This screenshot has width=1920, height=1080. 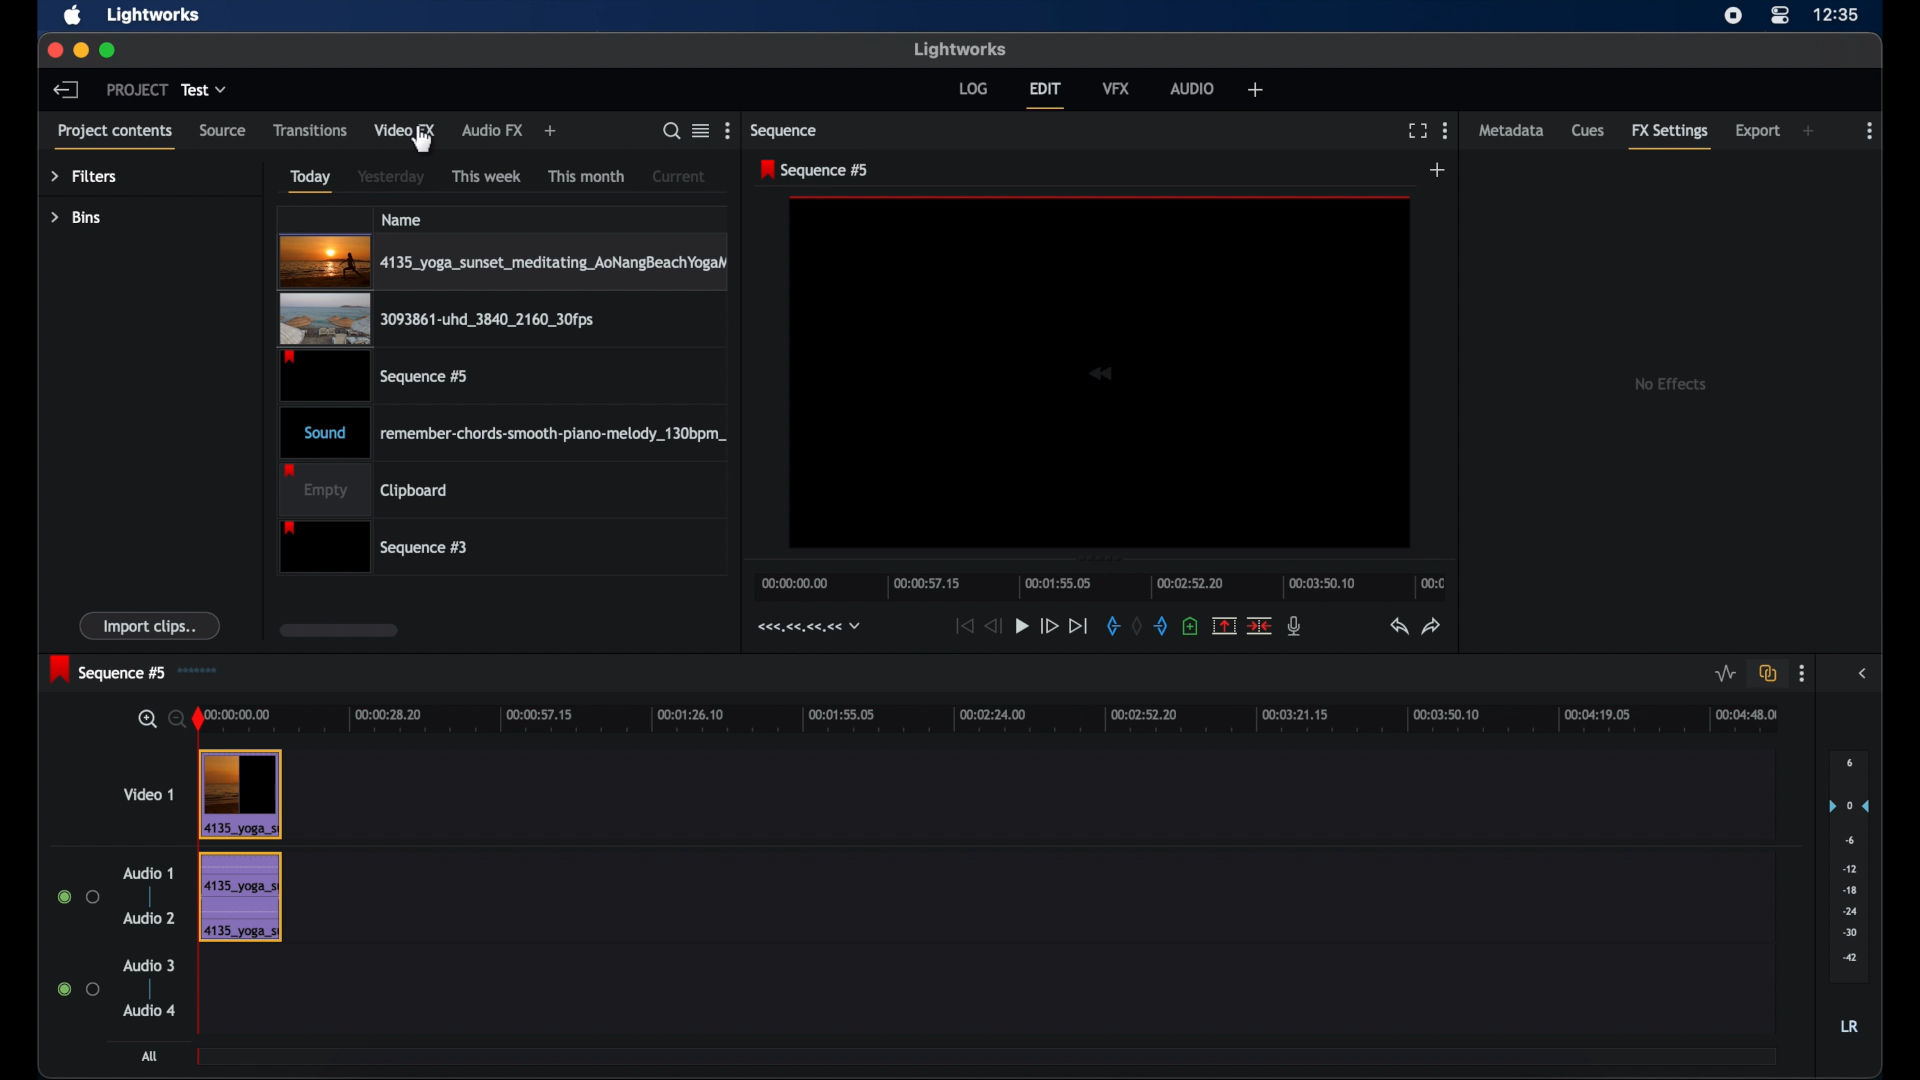 I want to click on cues, so click(x=1589, y=131).